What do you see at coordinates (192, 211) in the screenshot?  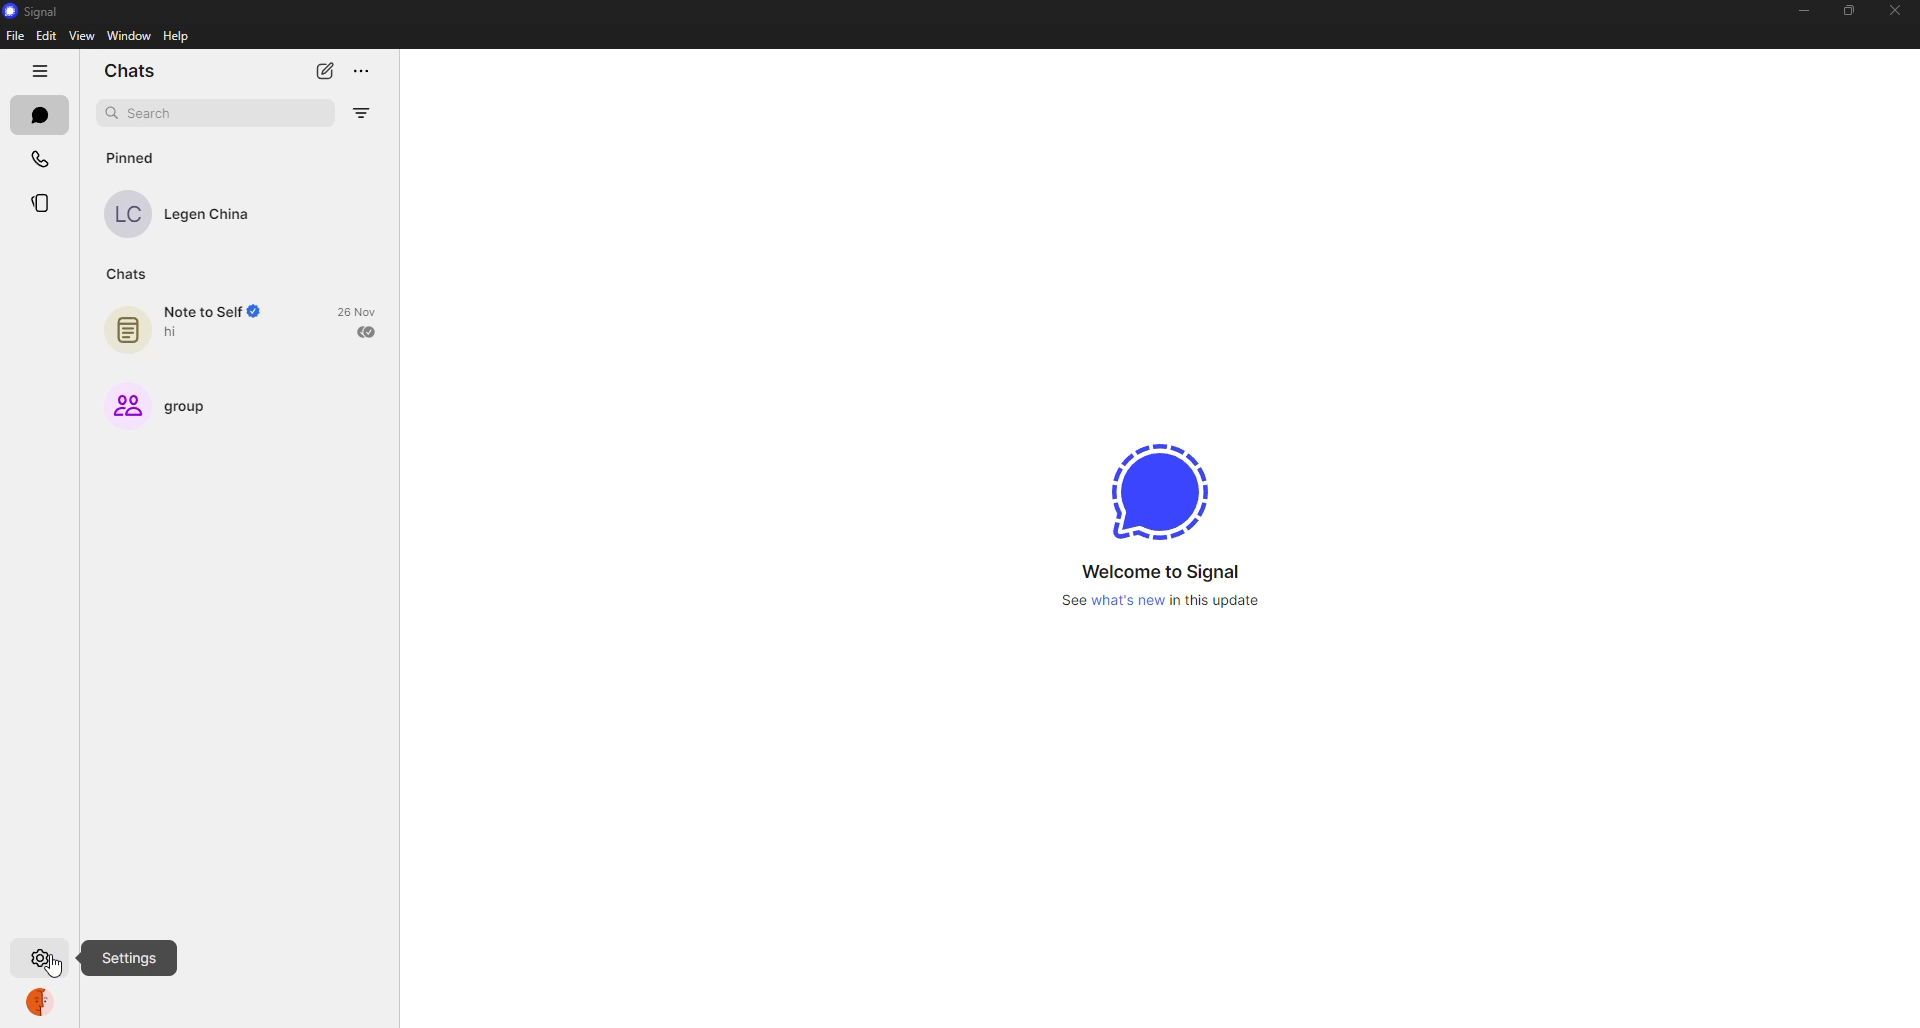 I see `contact` at bounding box center [192, 211].